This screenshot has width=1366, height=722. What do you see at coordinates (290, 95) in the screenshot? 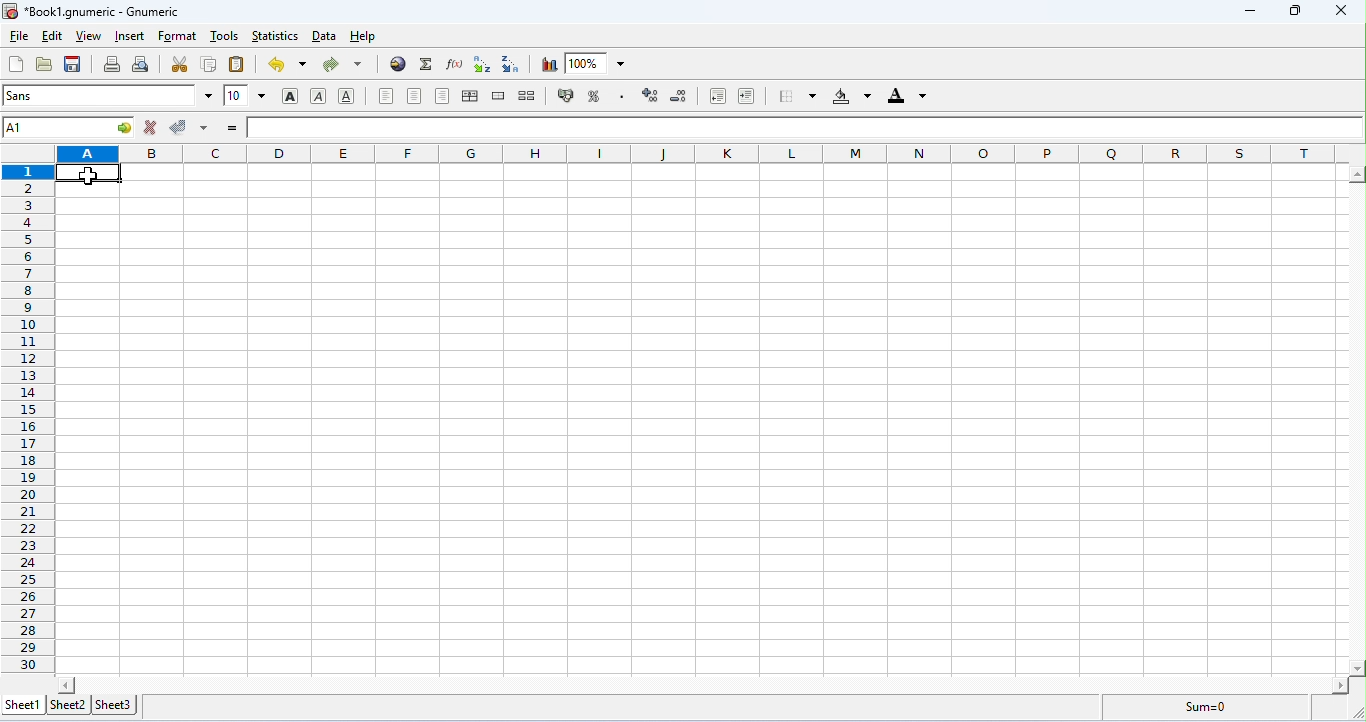
I see `bold` at bounding box center [290, 95].